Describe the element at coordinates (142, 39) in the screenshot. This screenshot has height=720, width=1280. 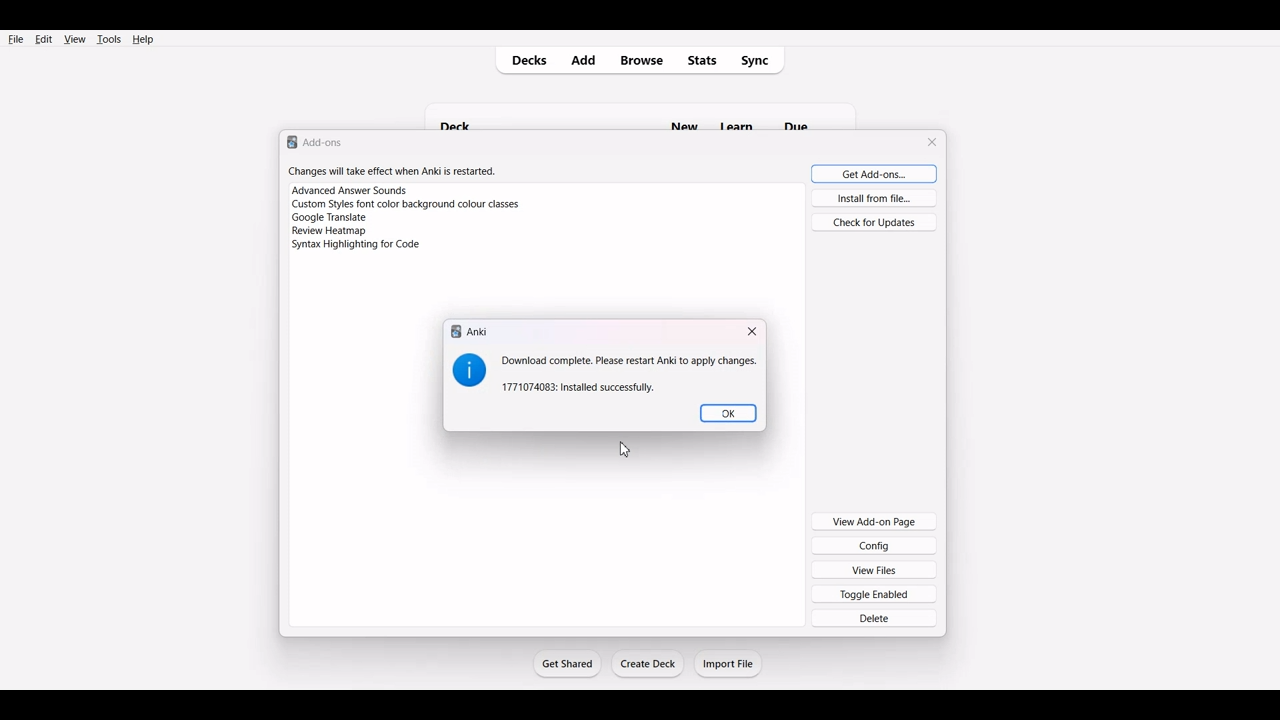
I see `Help` at that location.